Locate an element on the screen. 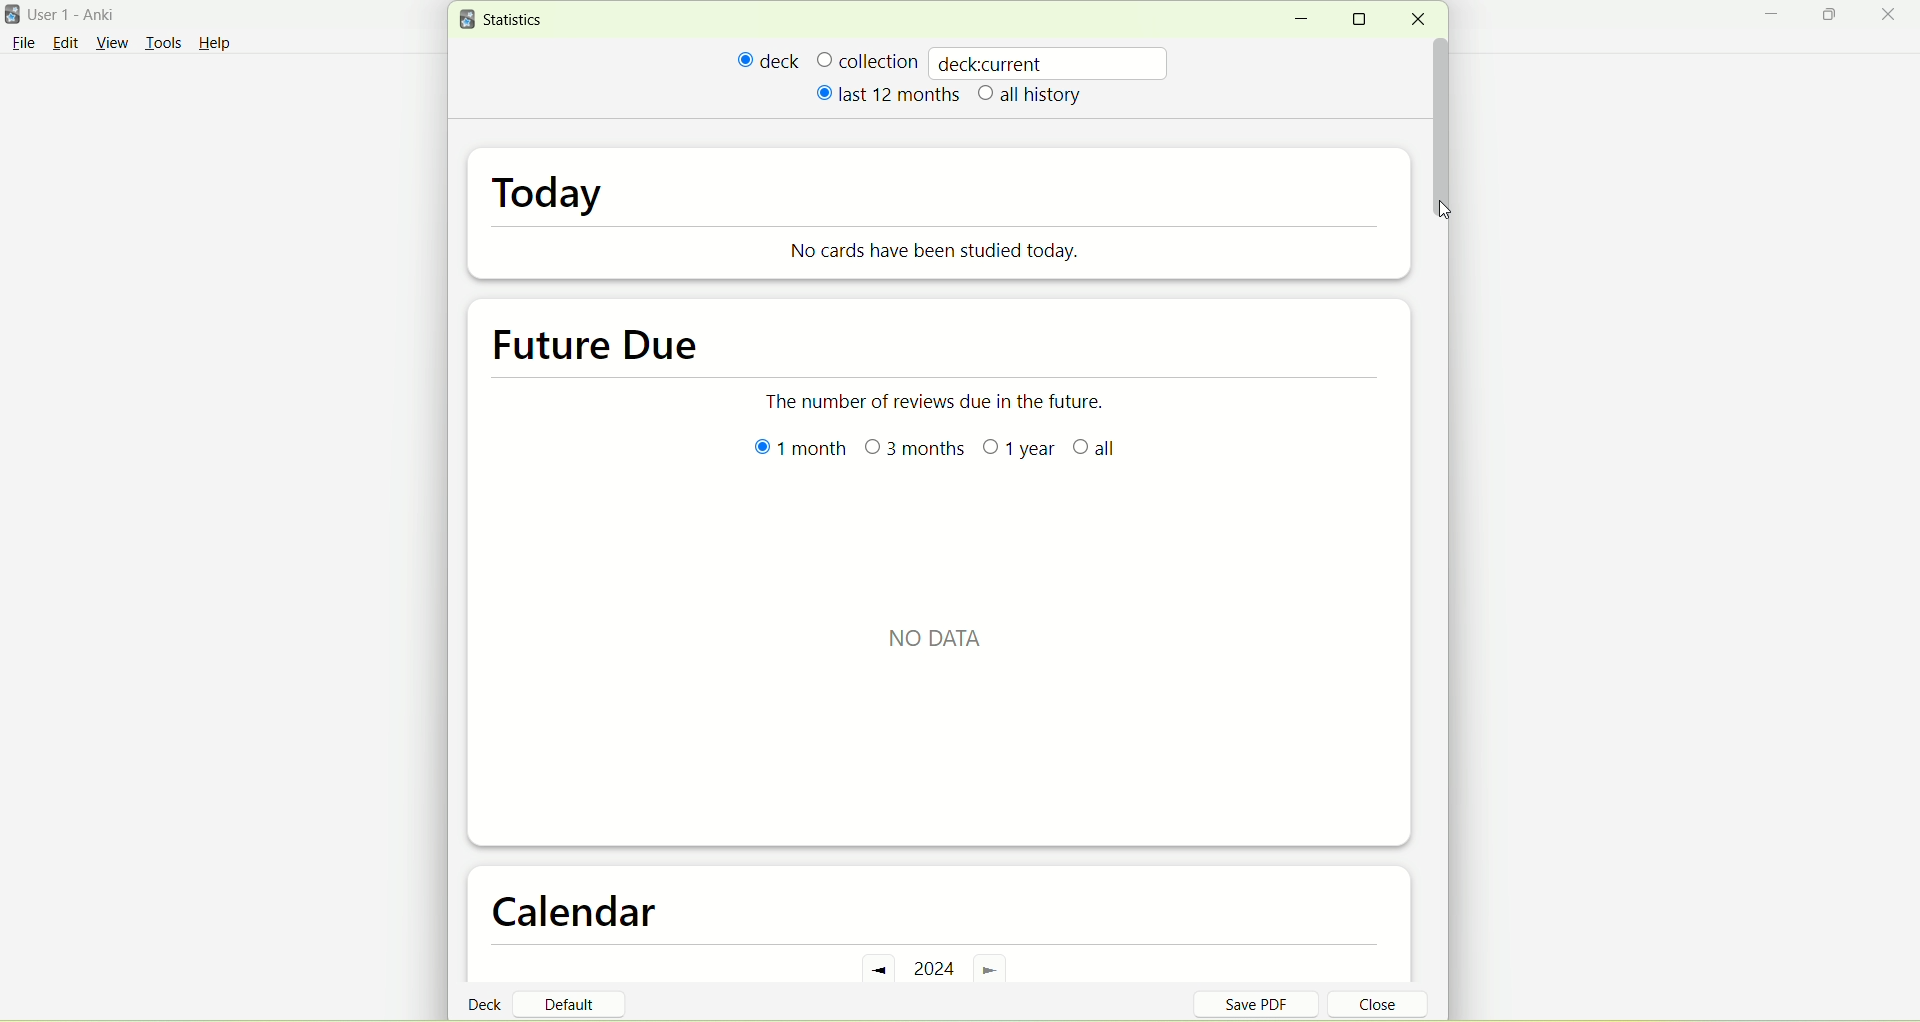 The image size is (1920, 1022). User 1- Anki is located at coordinates (85, 18).